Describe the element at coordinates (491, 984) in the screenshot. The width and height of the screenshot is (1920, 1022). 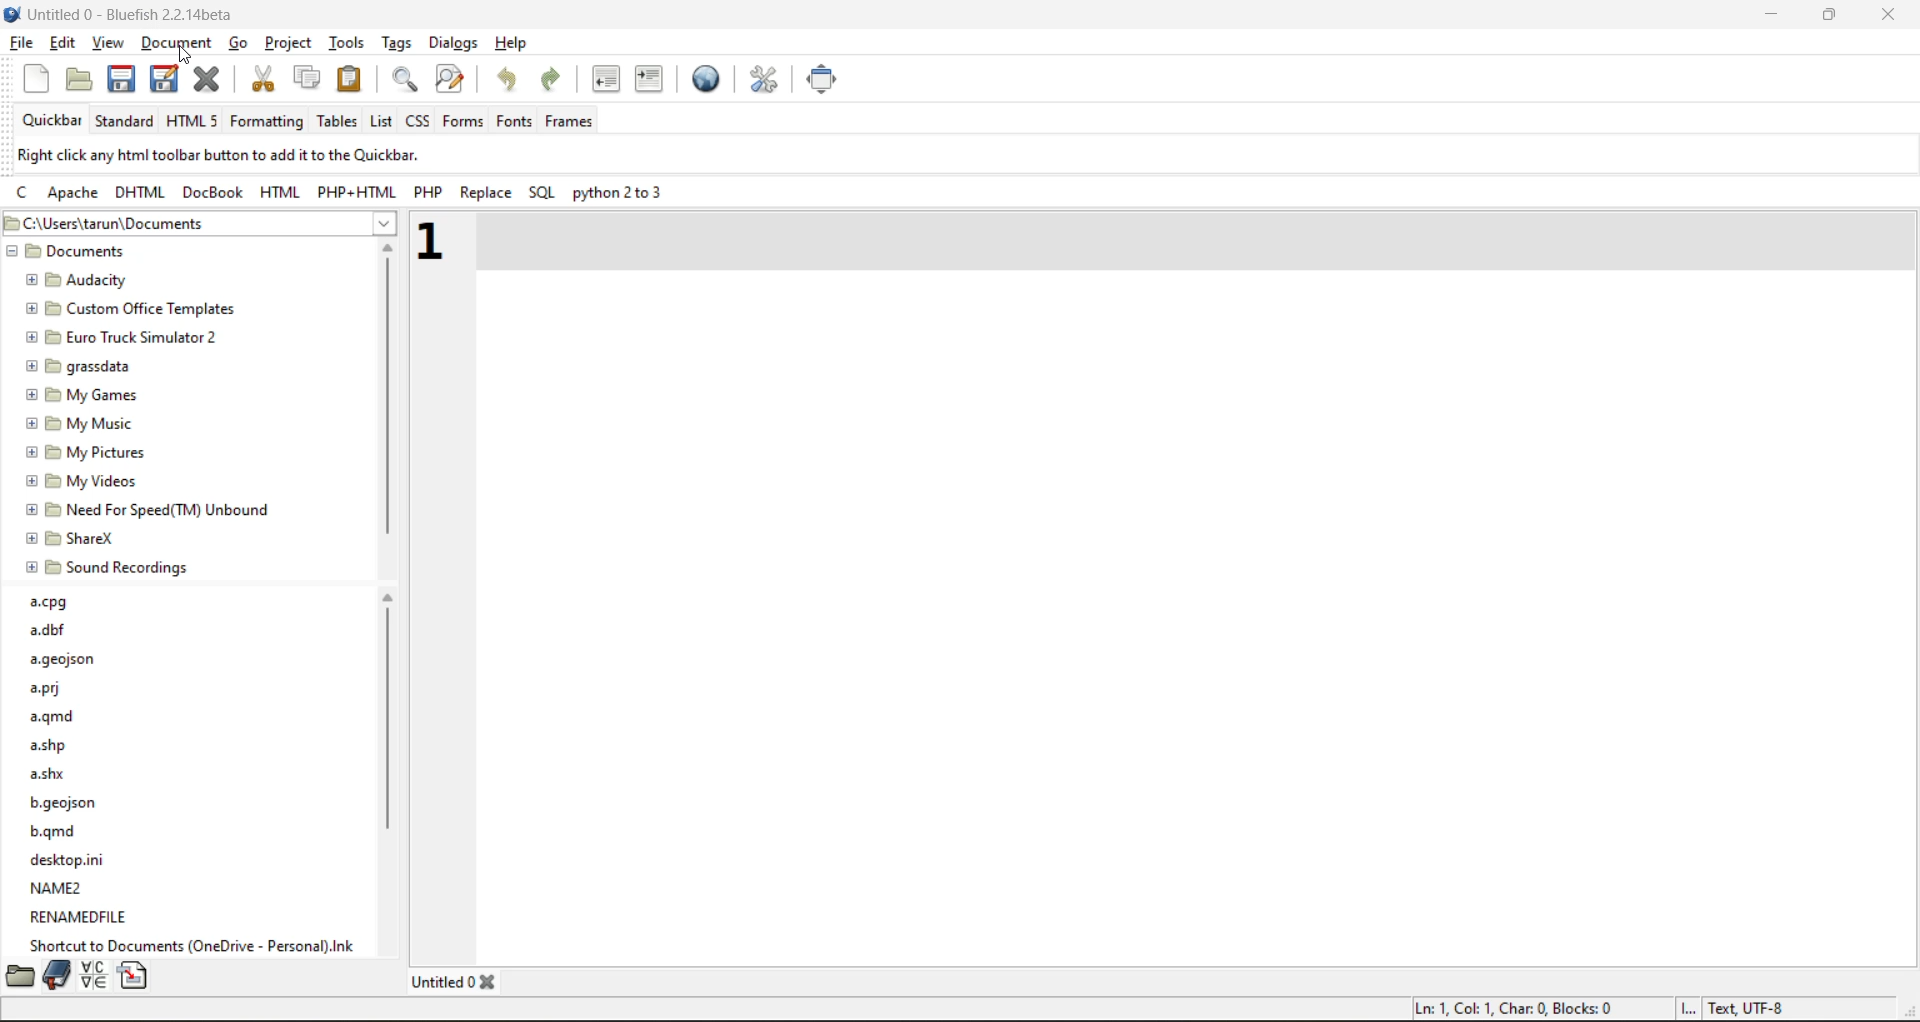
I see `Close` at that location.